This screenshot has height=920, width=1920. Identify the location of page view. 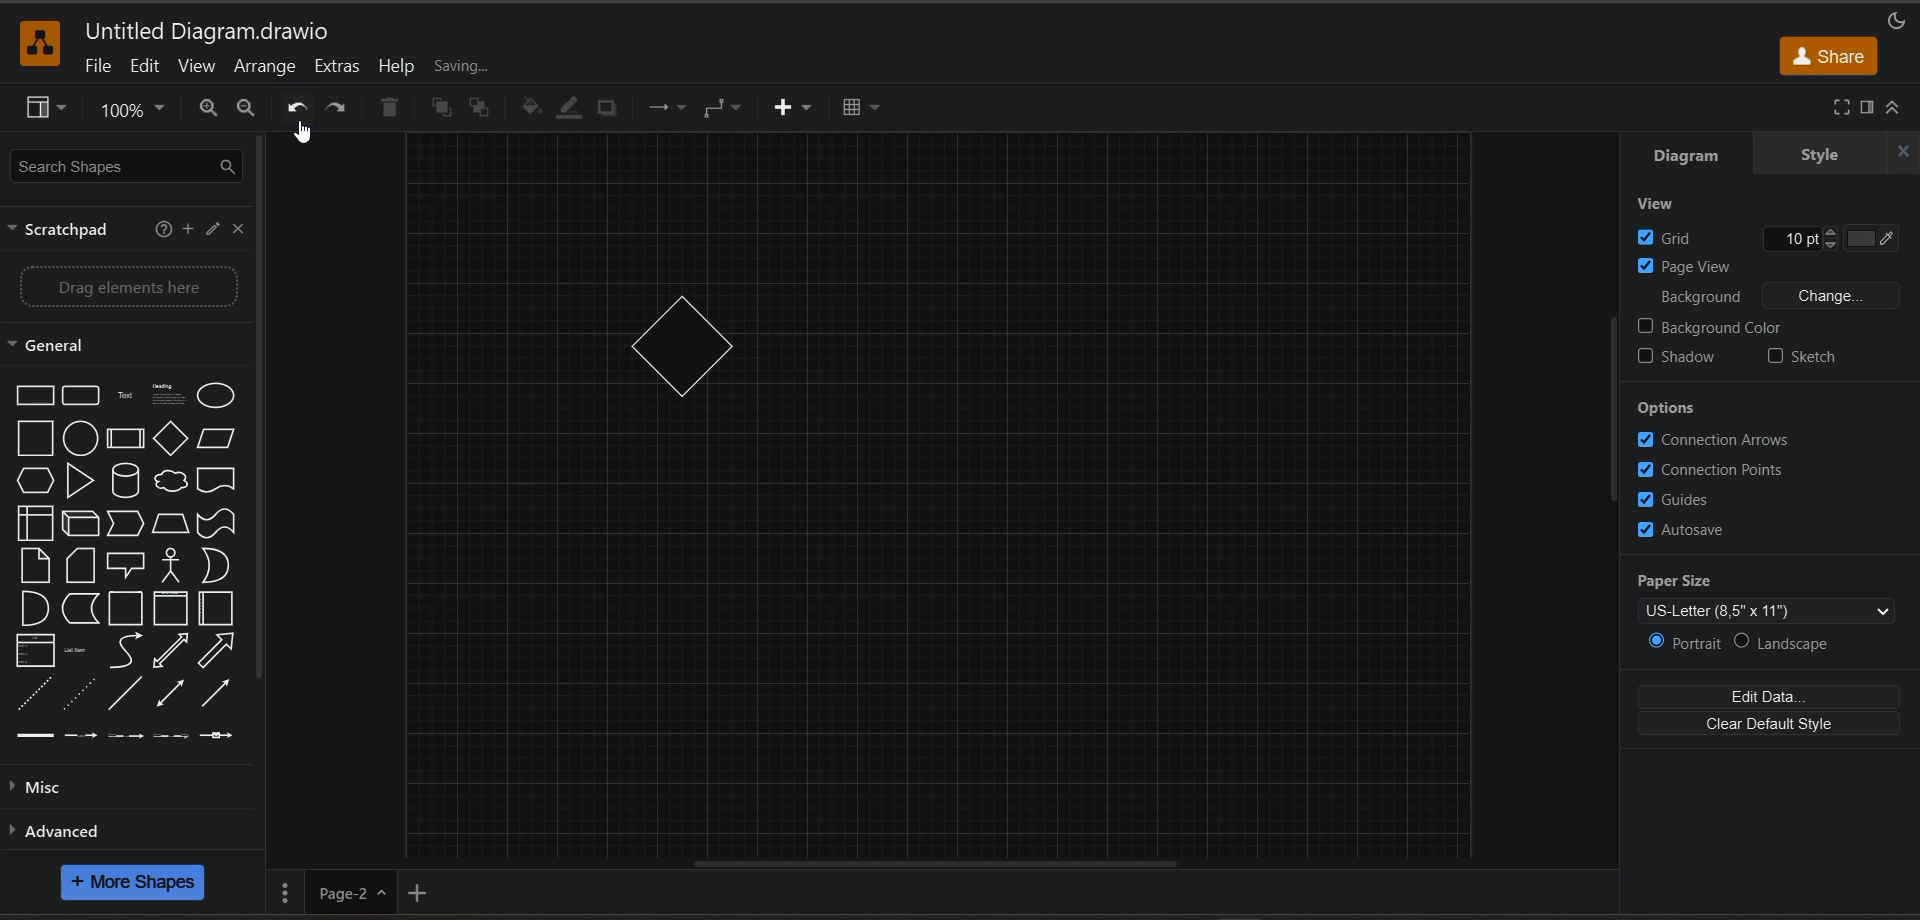
(1704, 268).